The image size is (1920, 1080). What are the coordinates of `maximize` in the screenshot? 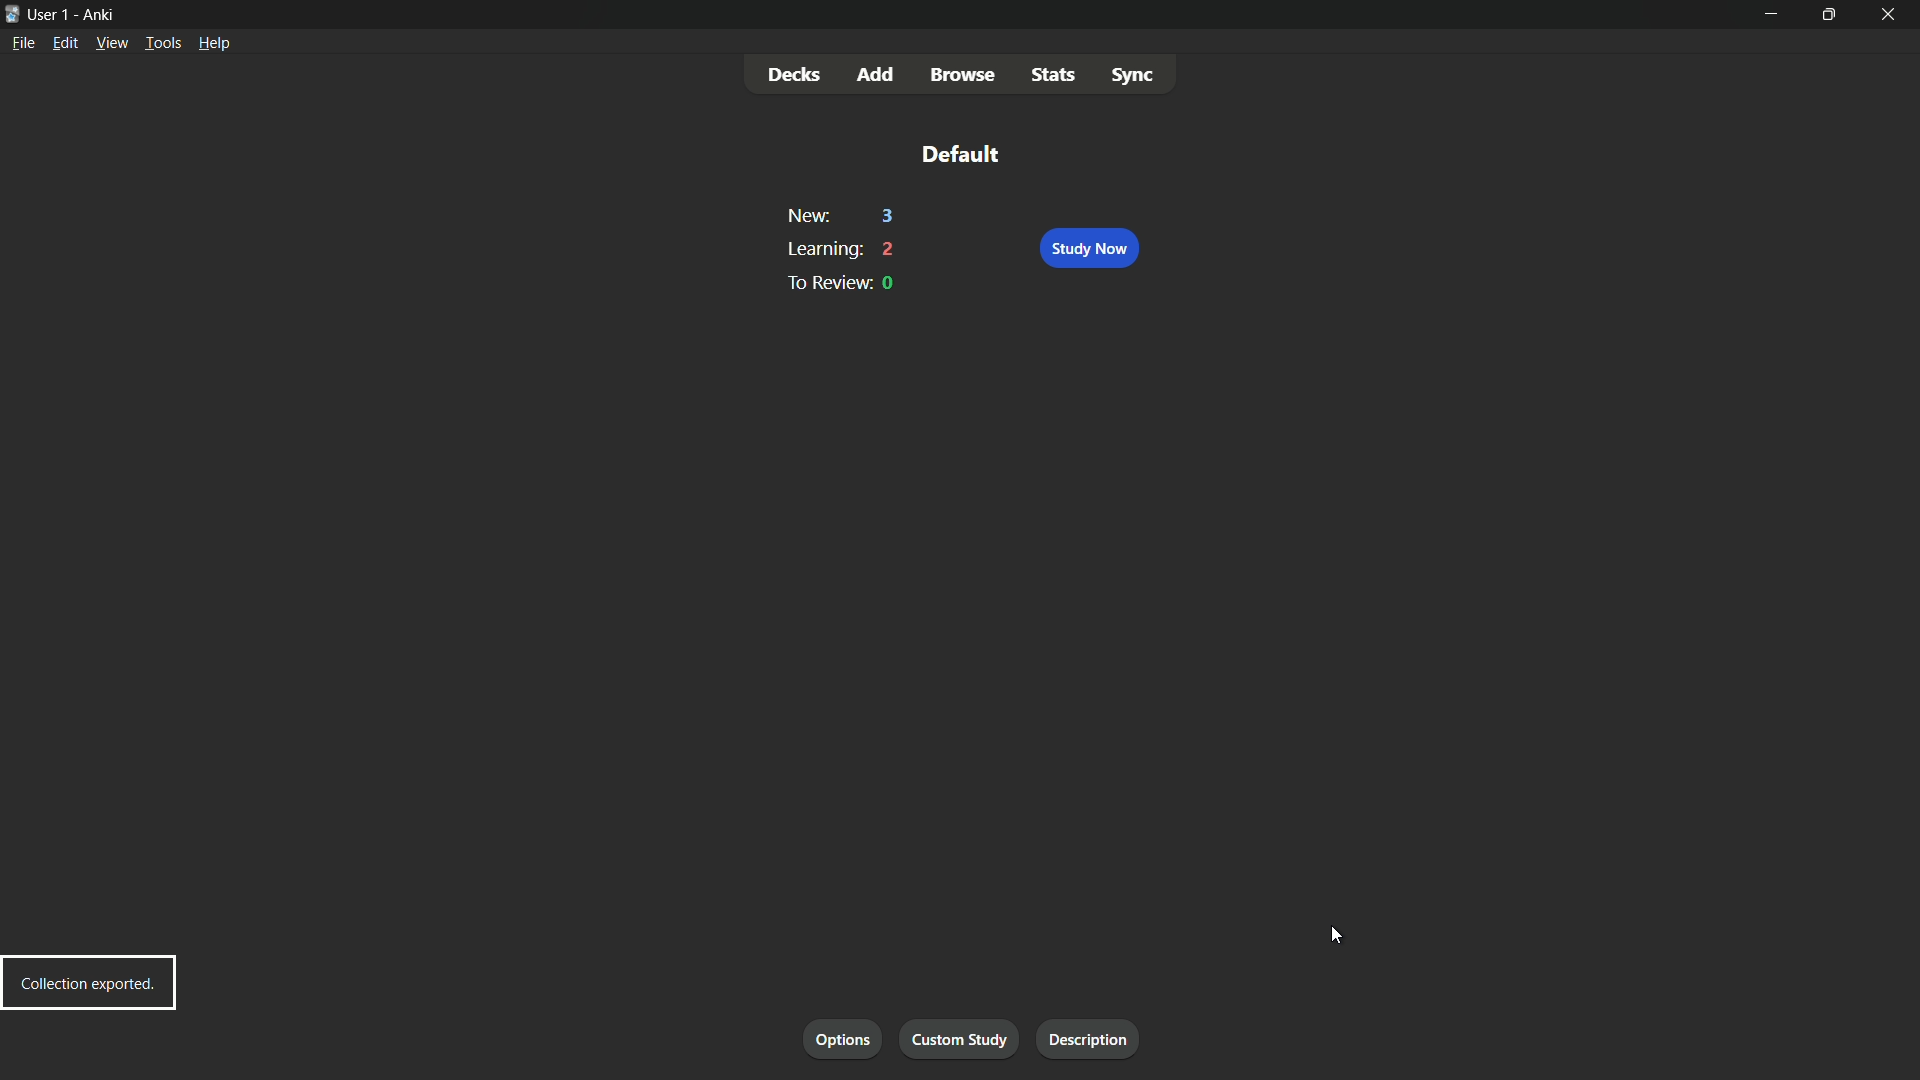 It's located at (1828, 13).